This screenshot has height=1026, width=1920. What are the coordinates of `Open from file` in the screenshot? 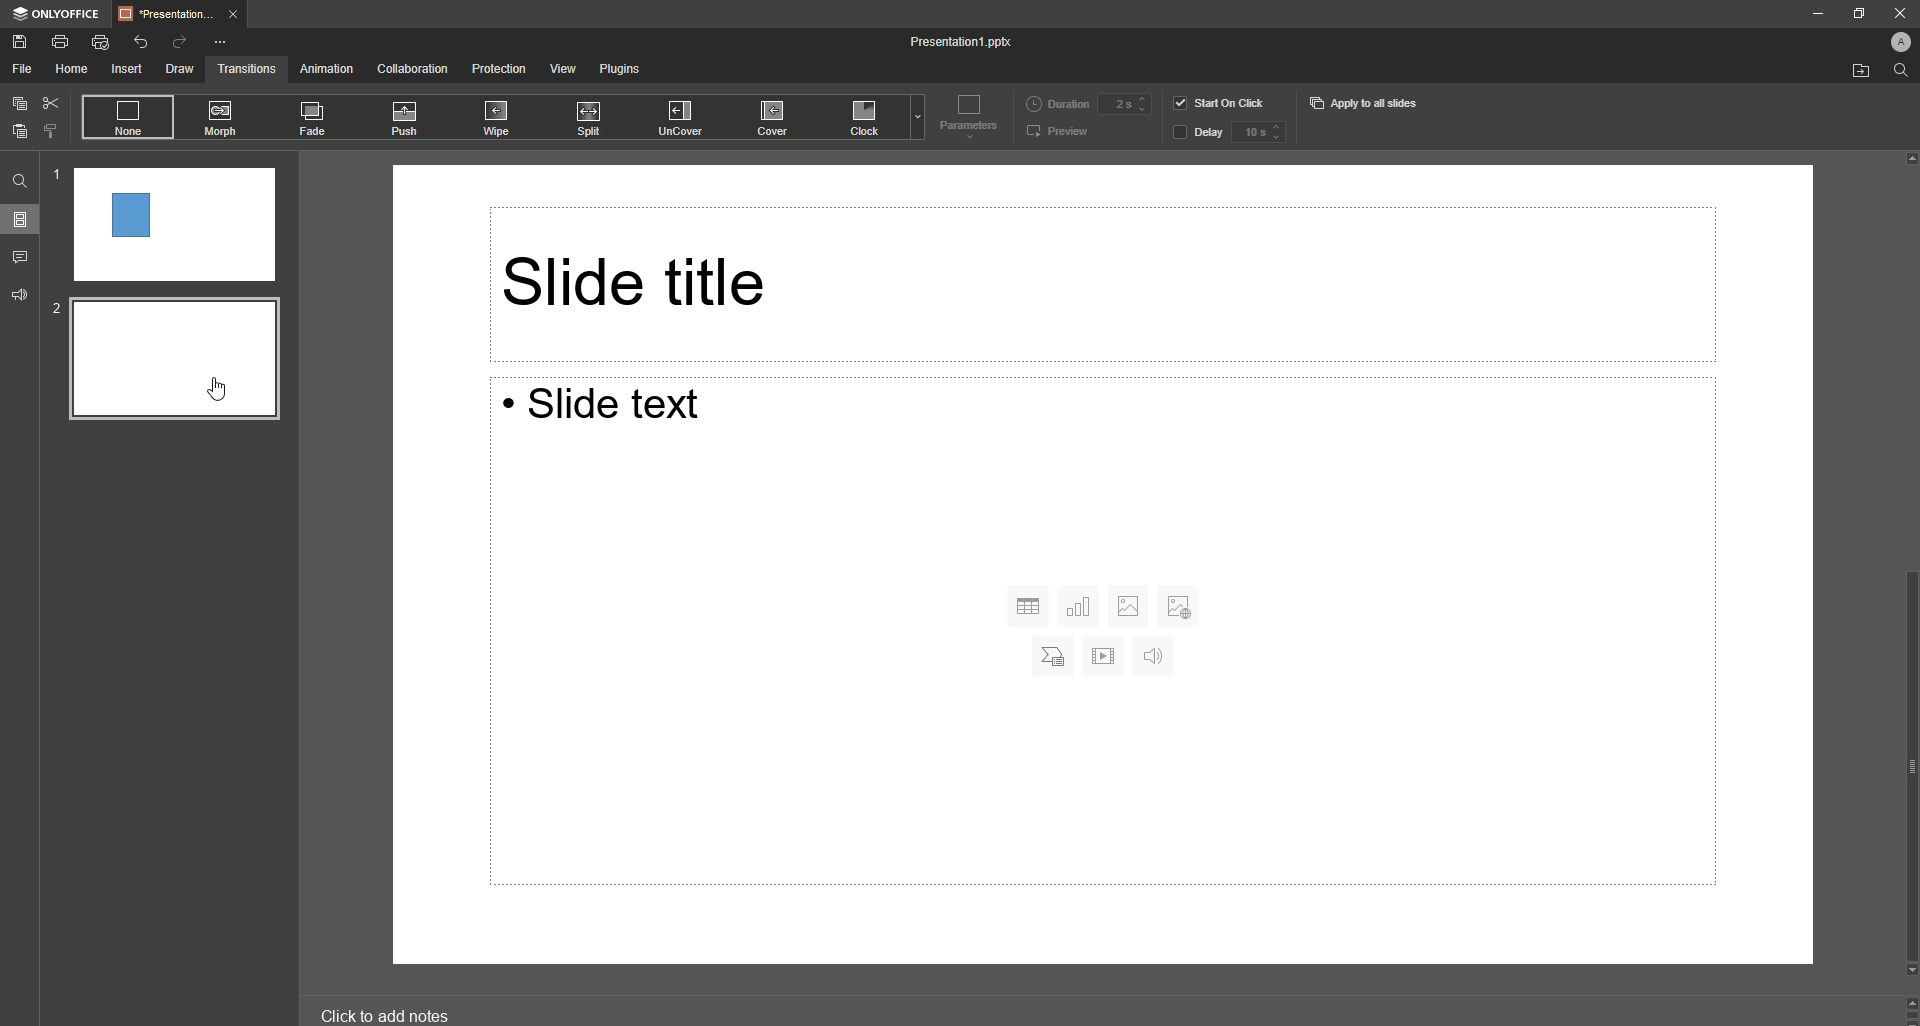 It's located at (1852, 70).